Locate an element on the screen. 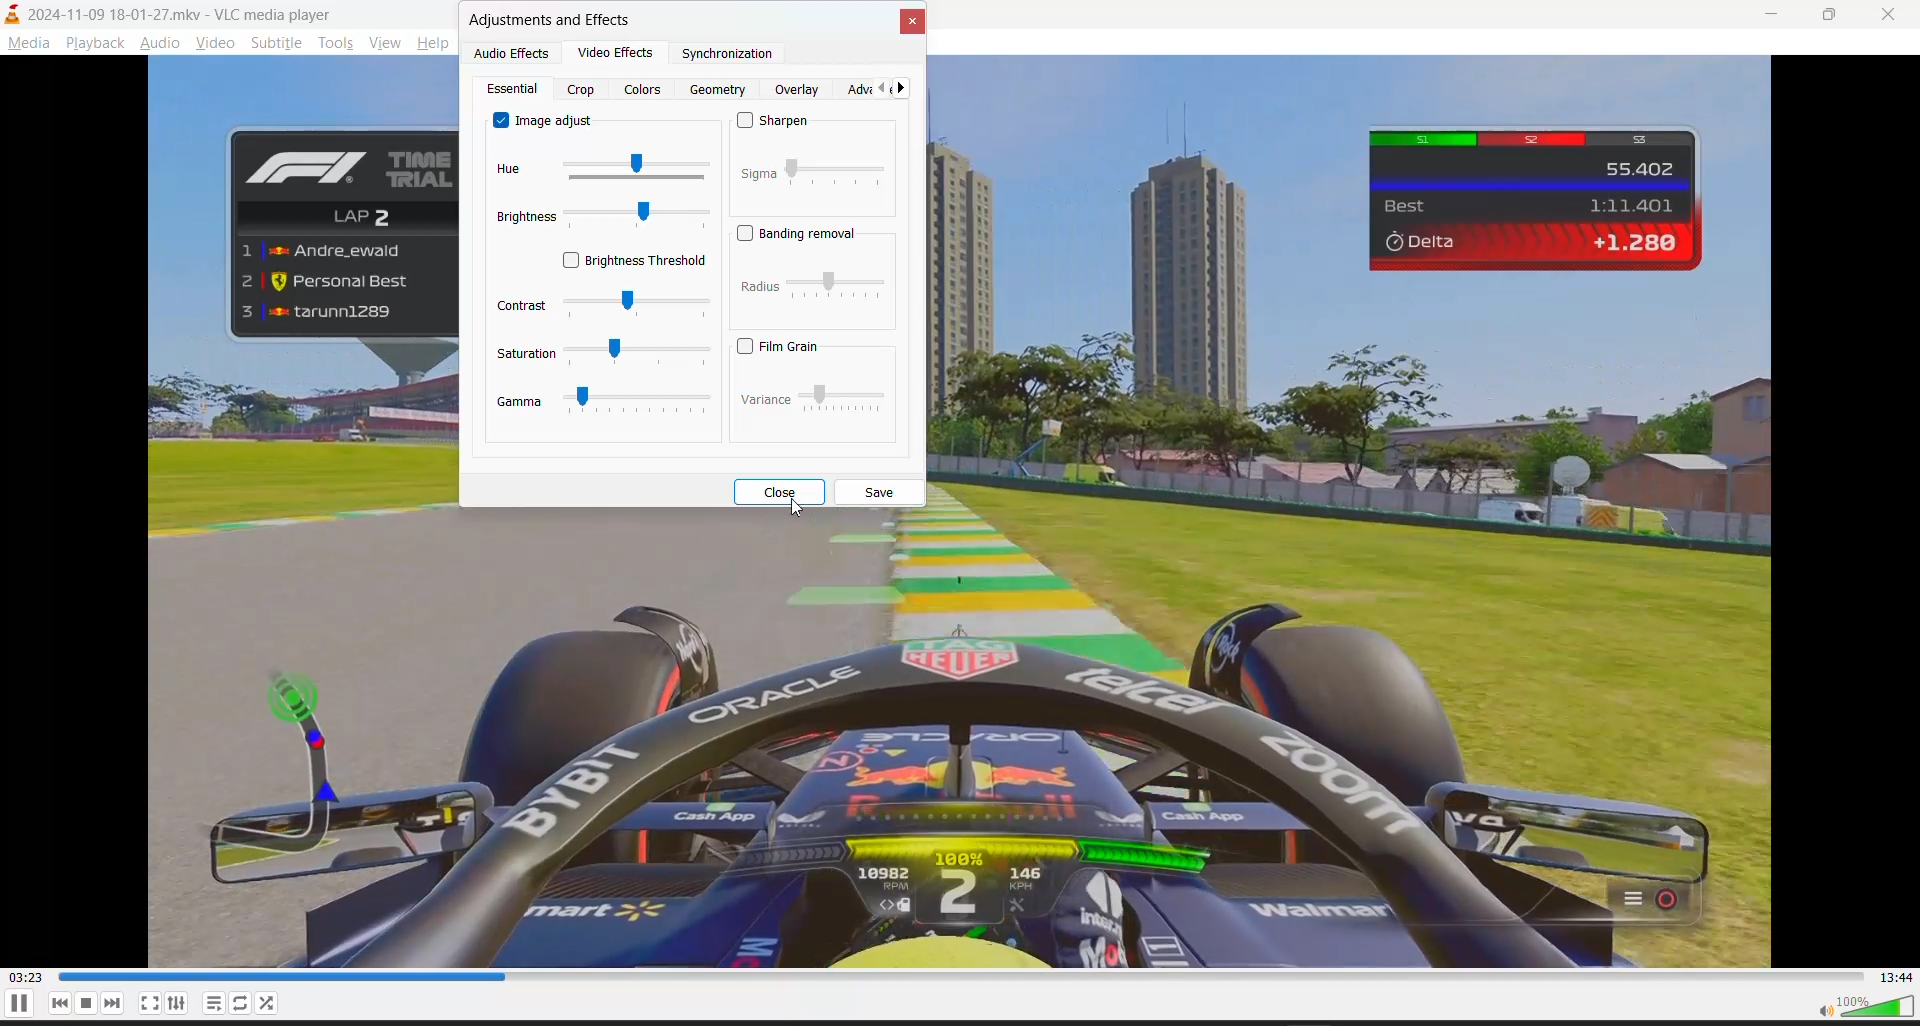 Image resolution: width=1920 pixels, height=1026 pixels. stop is located at coordinates (88, 1003).